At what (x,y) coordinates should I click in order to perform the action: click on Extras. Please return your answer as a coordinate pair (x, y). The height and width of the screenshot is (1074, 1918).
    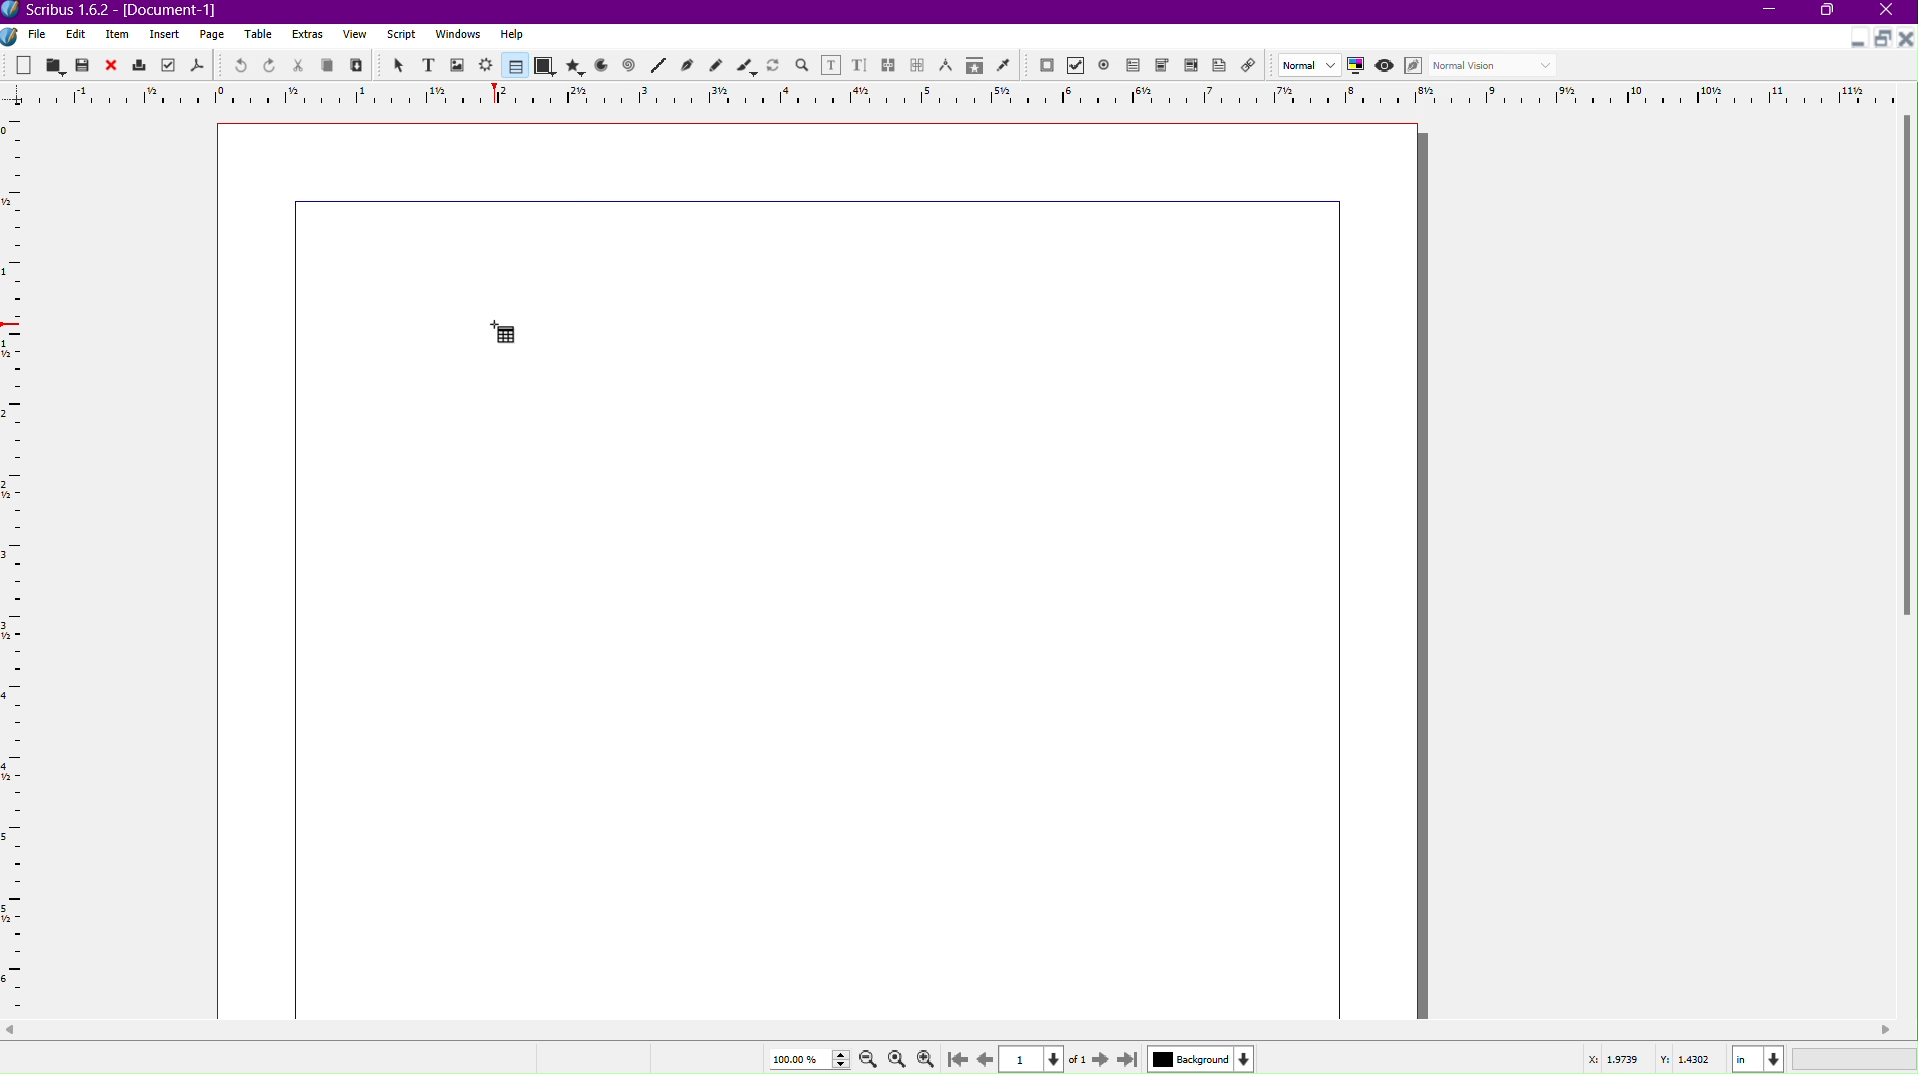
    Looking at the image, I should click on (309, 35).